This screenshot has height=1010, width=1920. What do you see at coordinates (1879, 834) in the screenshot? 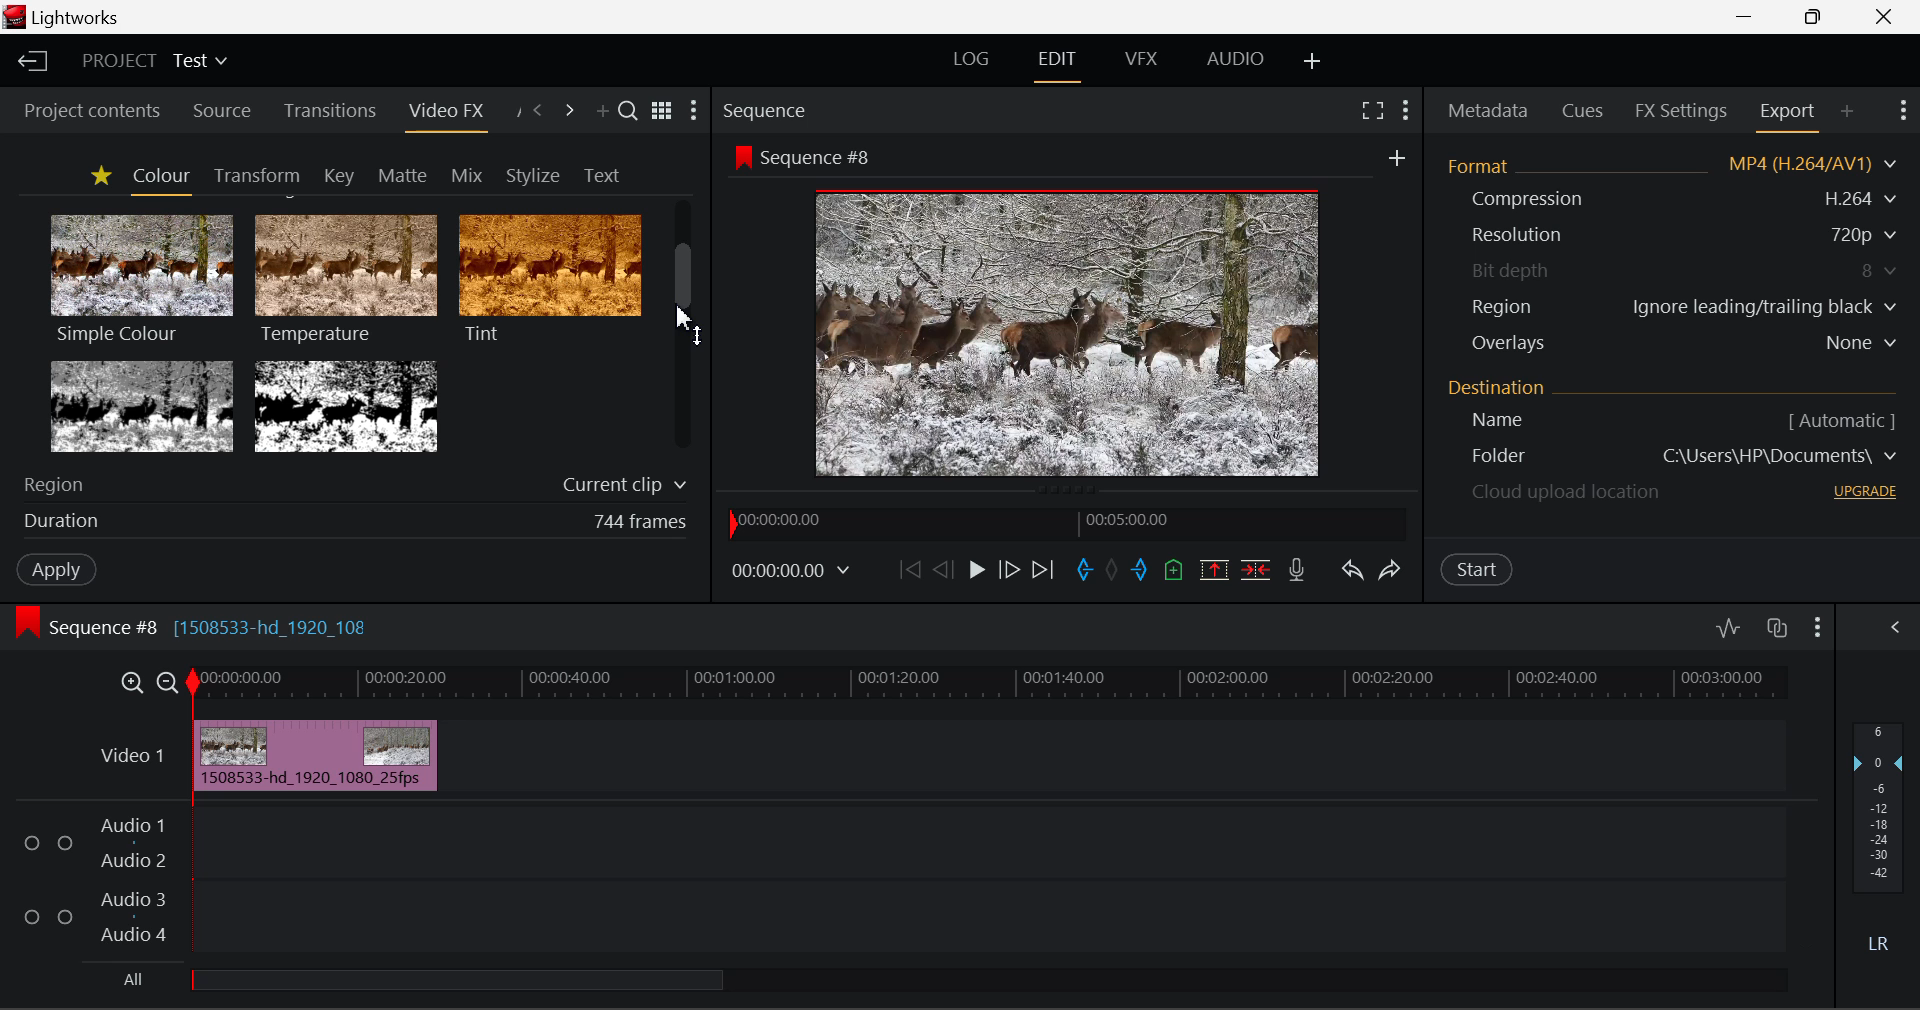
I see `Decibel Level` at bounding box center [1879, 834].